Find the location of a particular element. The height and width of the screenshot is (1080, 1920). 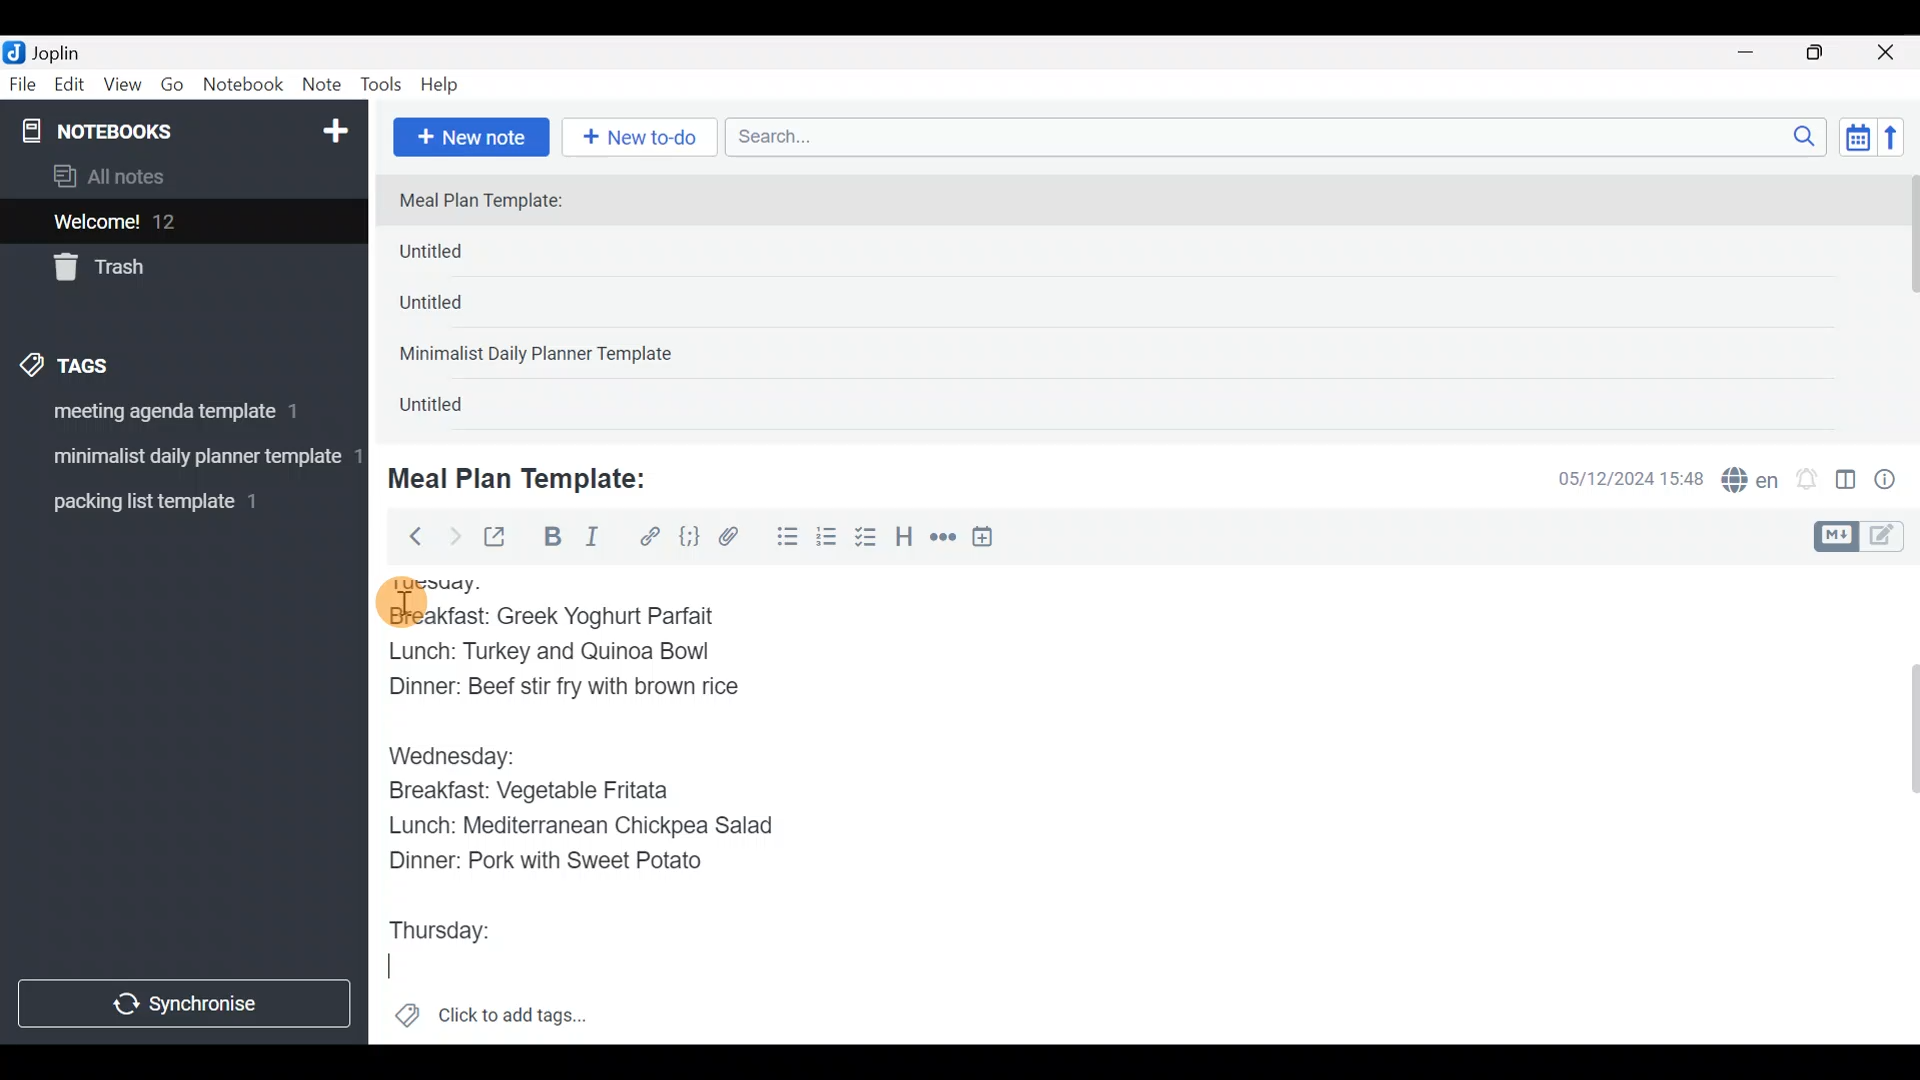

Welcome! is located at coordinates (181, 223).